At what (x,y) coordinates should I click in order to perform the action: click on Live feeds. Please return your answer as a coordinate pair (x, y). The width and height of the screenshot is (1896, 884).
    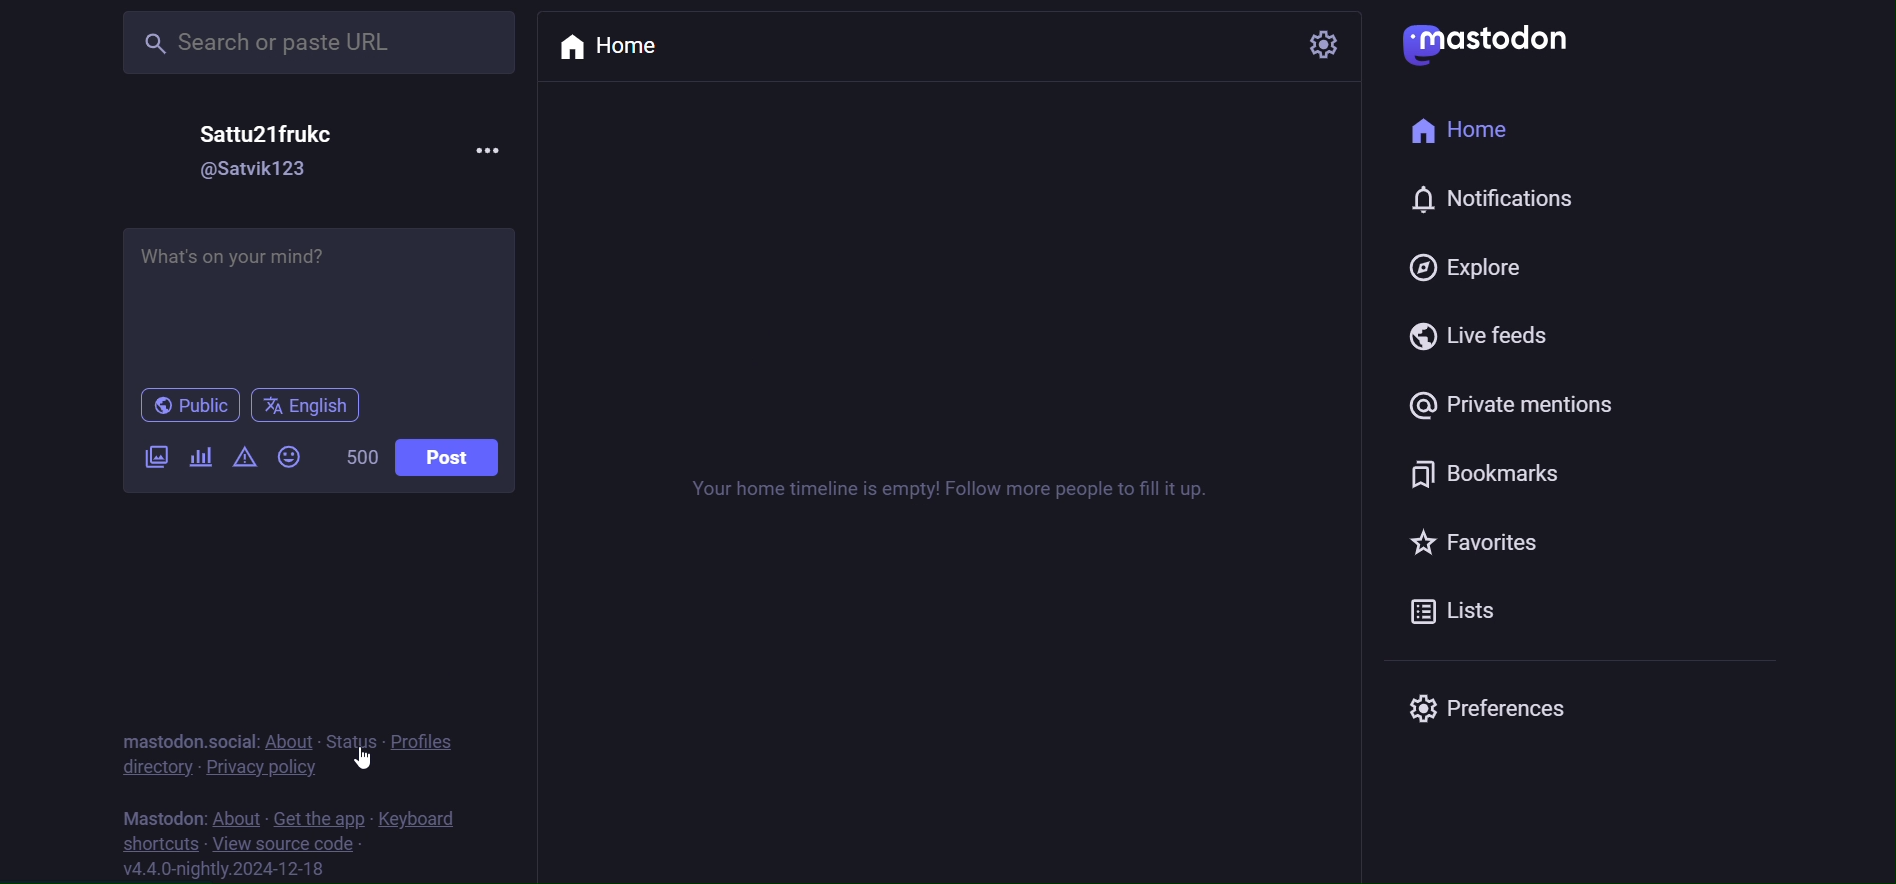
    Looking at the image, I should click on (1480, 335).